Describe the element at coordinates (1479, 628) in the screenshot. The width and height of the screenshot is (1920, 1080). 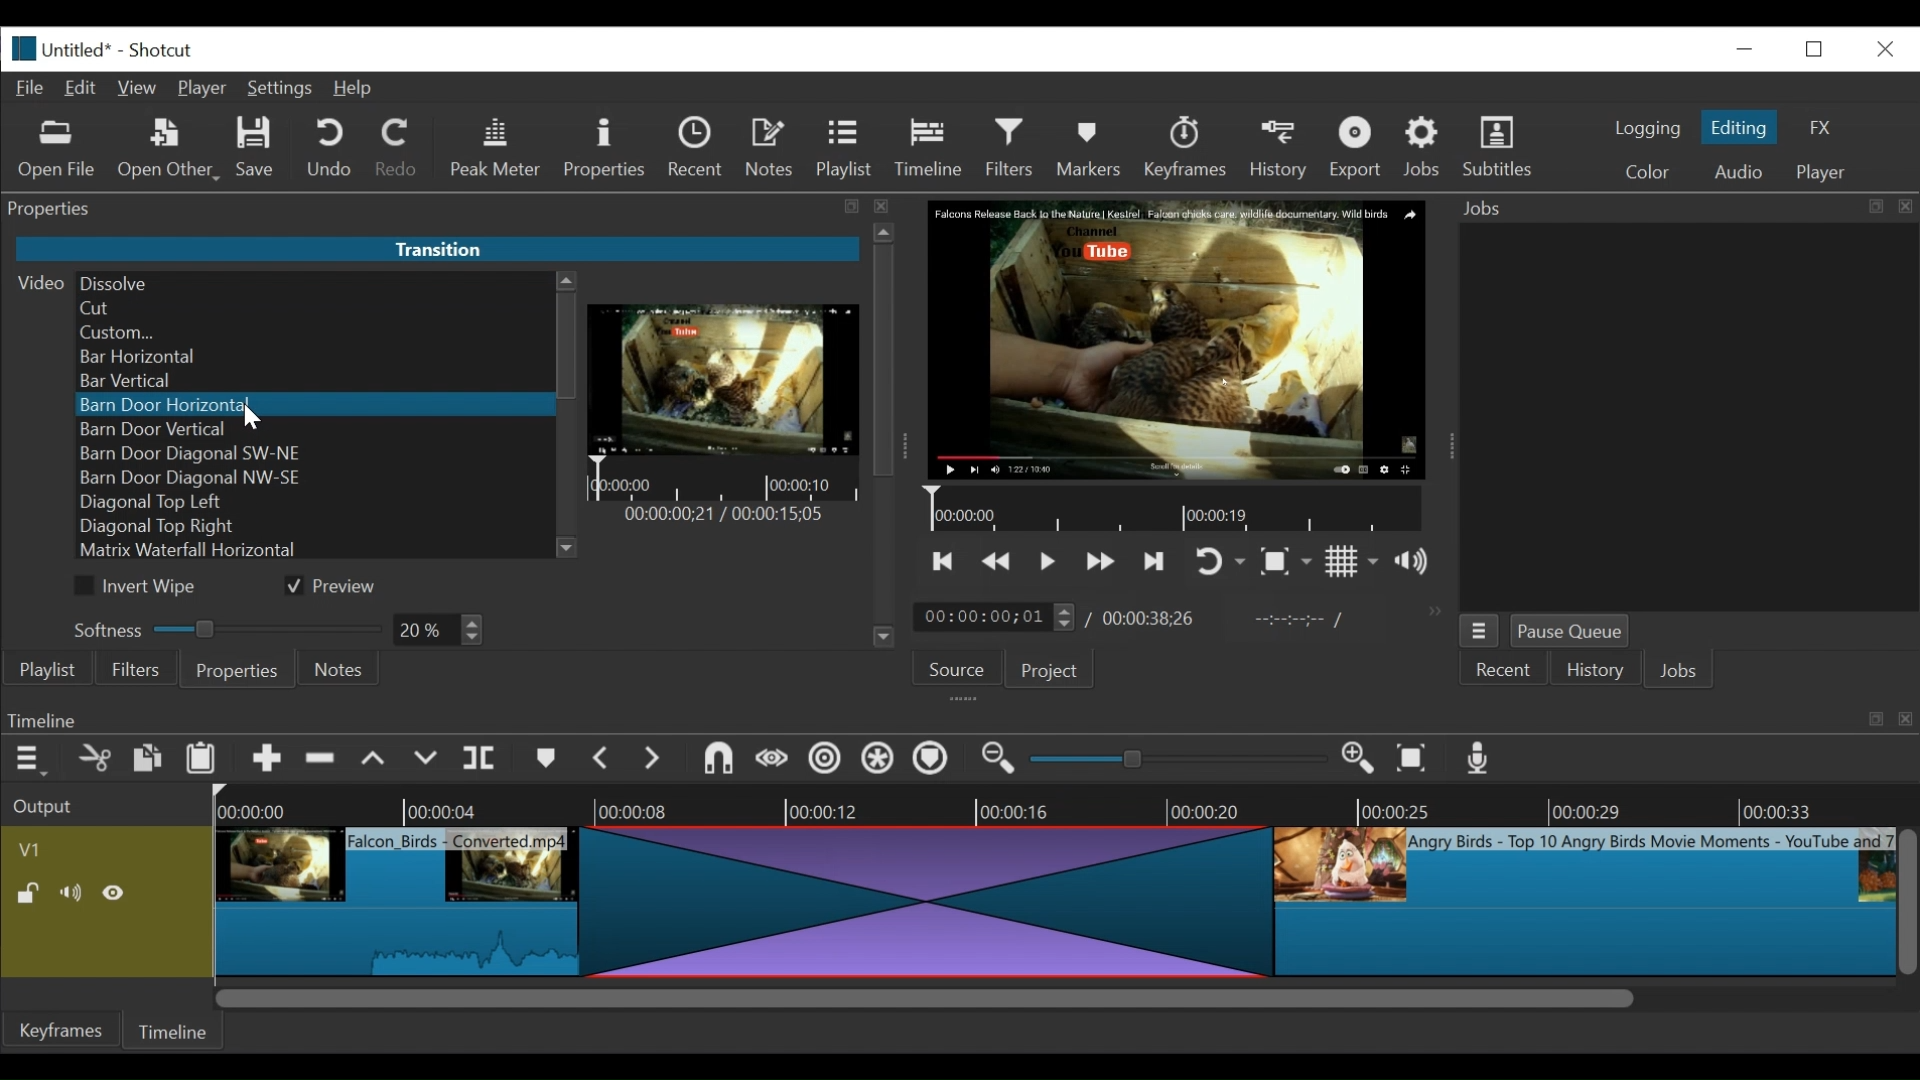
I see `jobs menu` at that location.